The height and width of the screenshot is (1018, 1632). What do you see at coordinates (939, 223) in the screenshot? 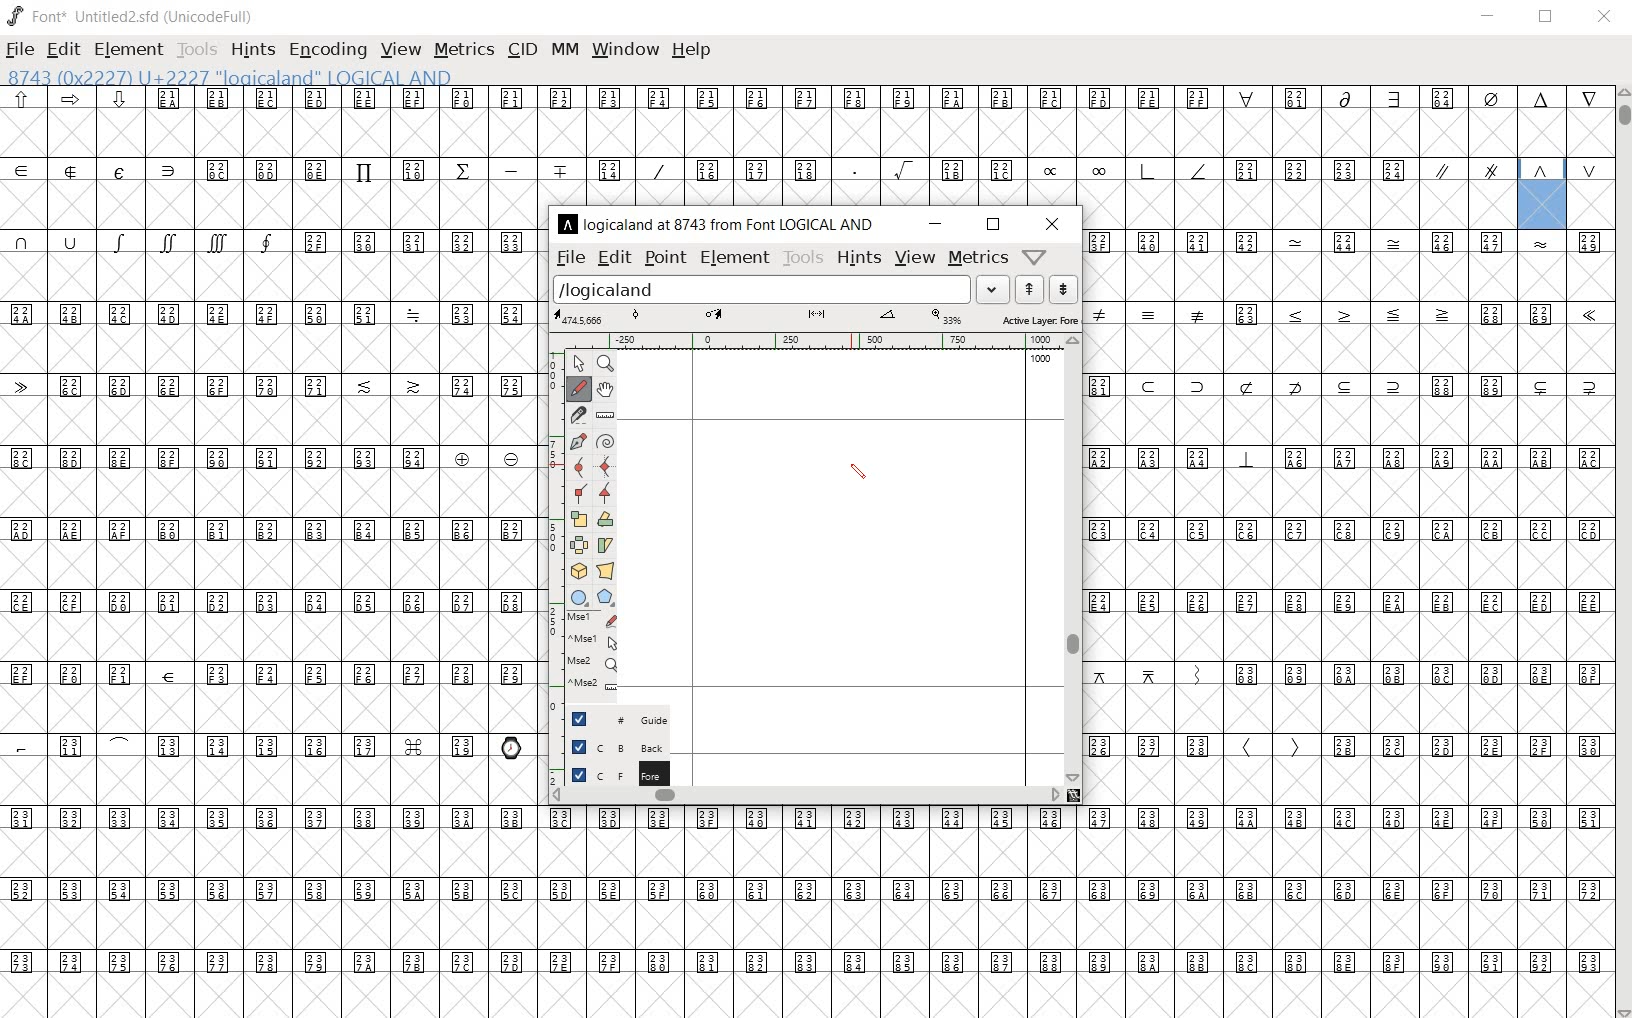
I see `minimize` at bounding box center [939, 223].